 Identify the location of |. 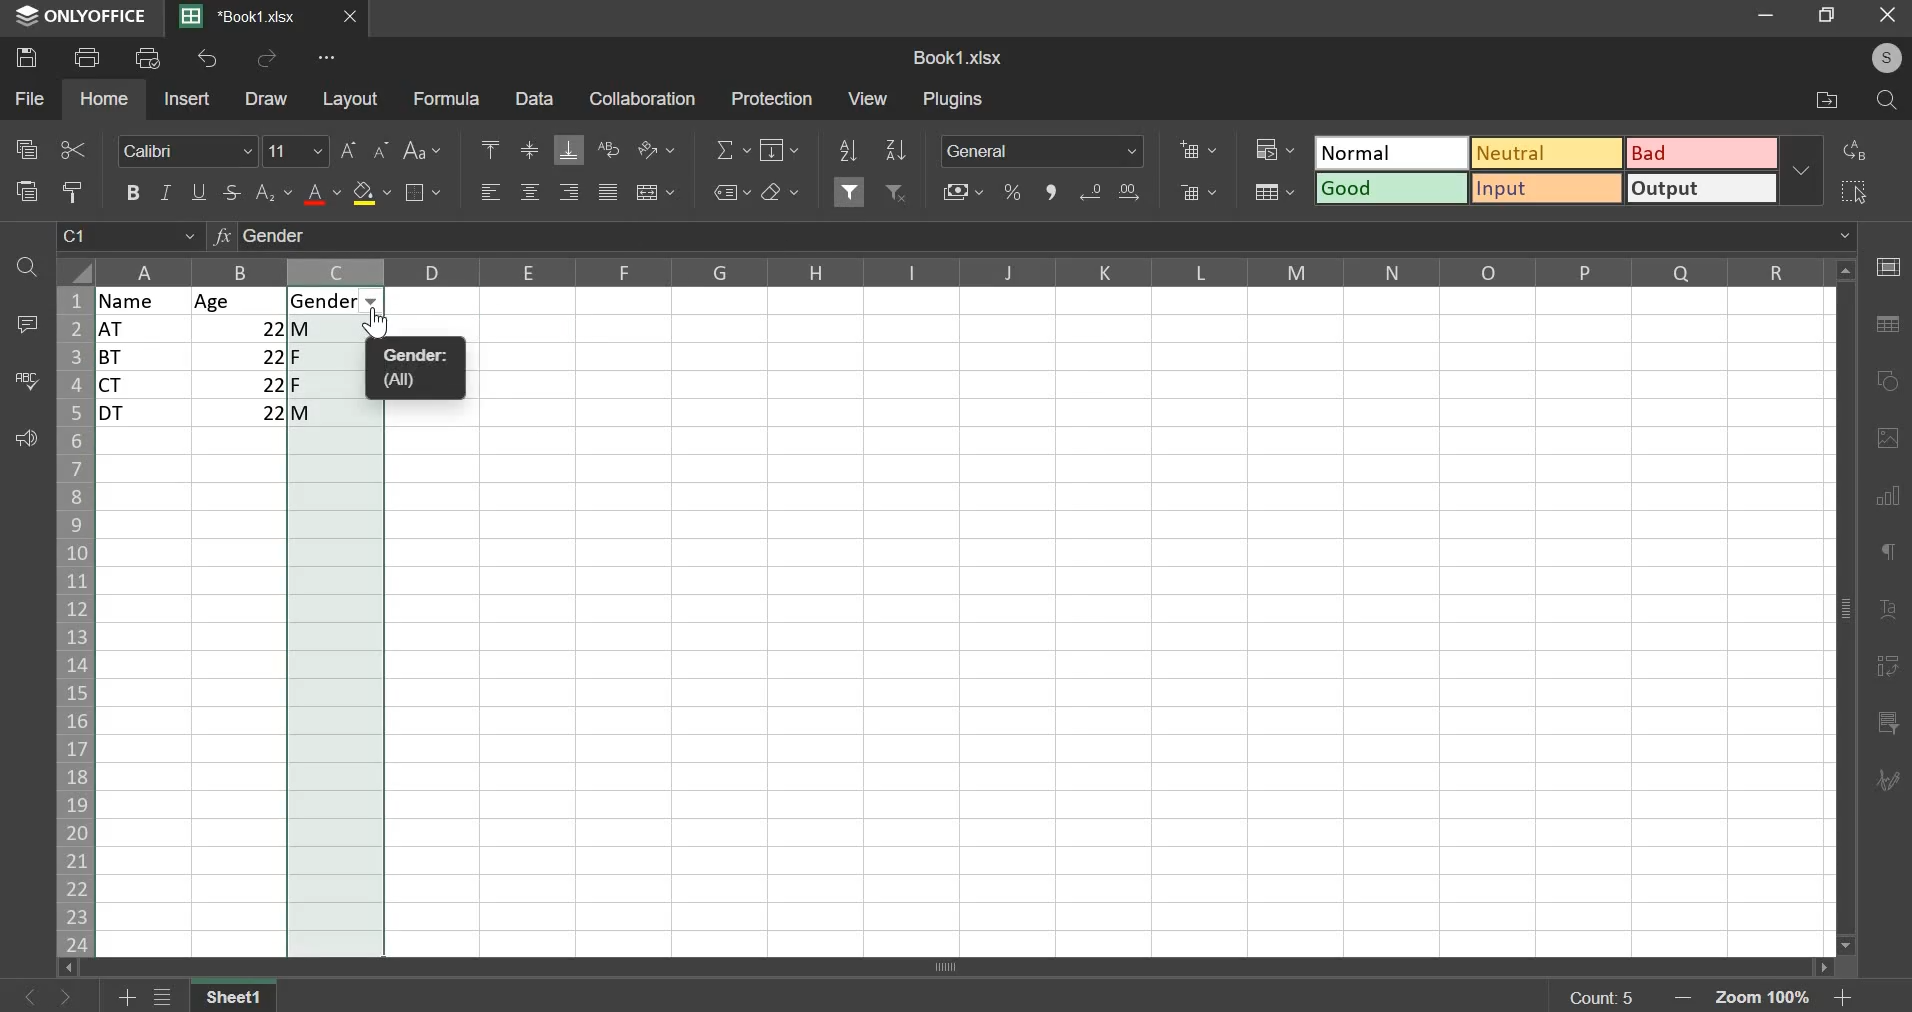
(243, 413).